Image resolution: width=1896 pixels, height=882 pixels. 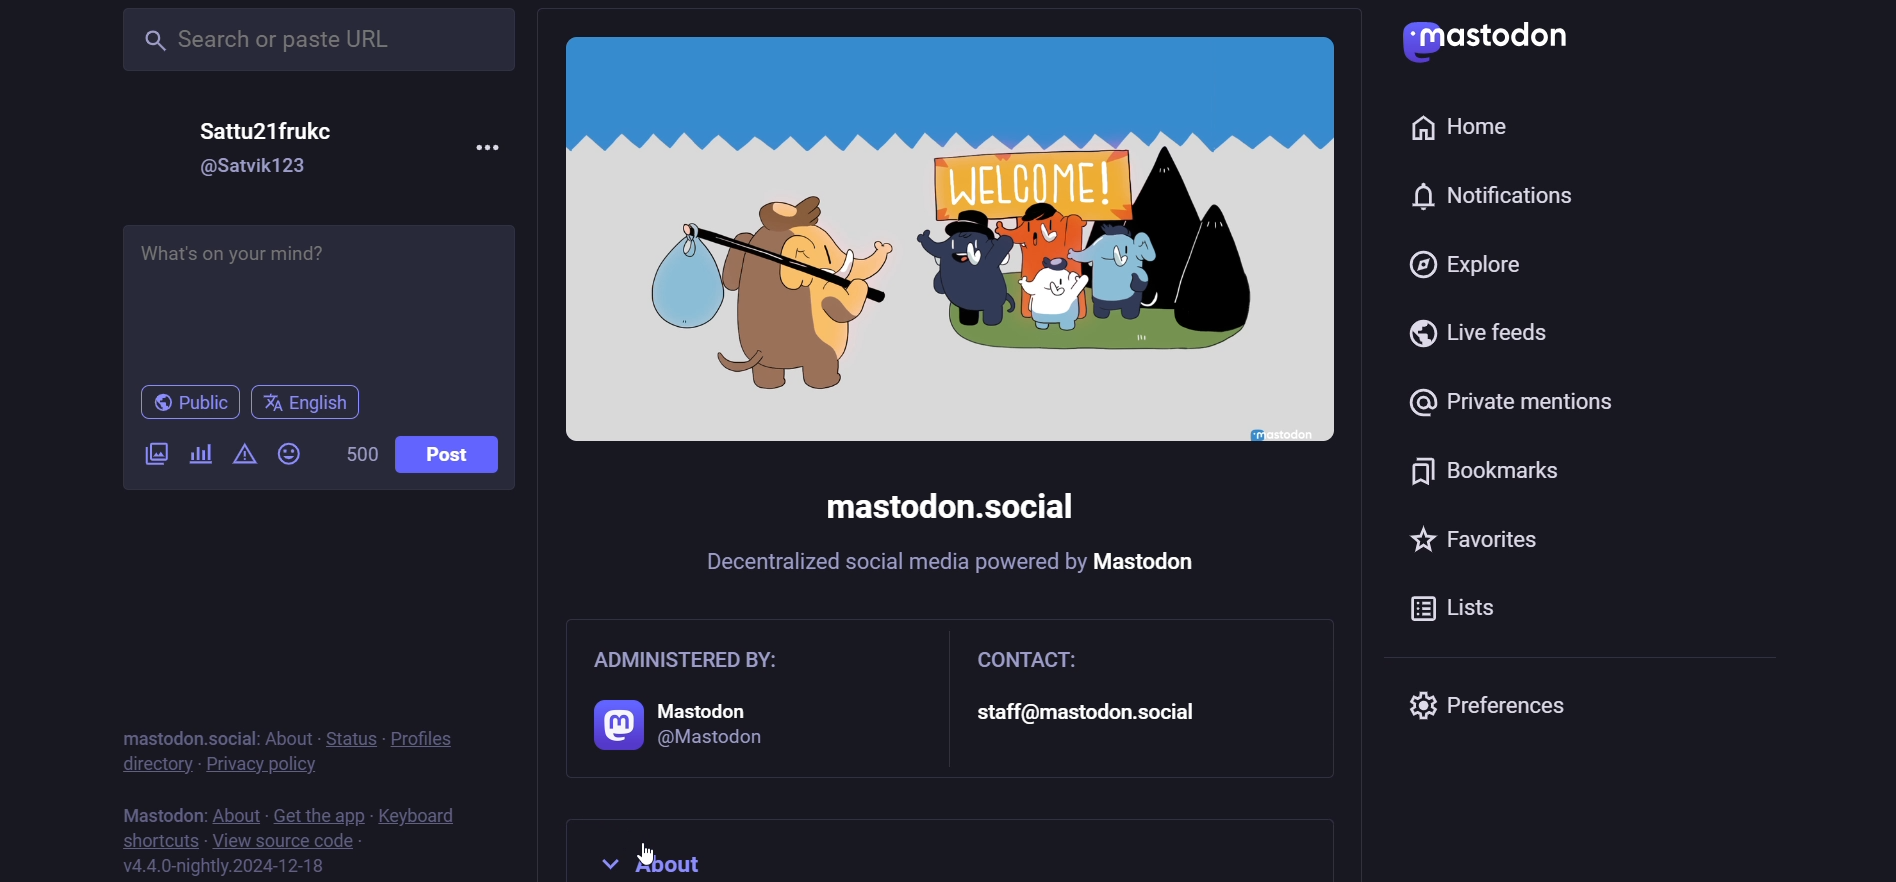 I want to click on about, so click(x=287, y=738).